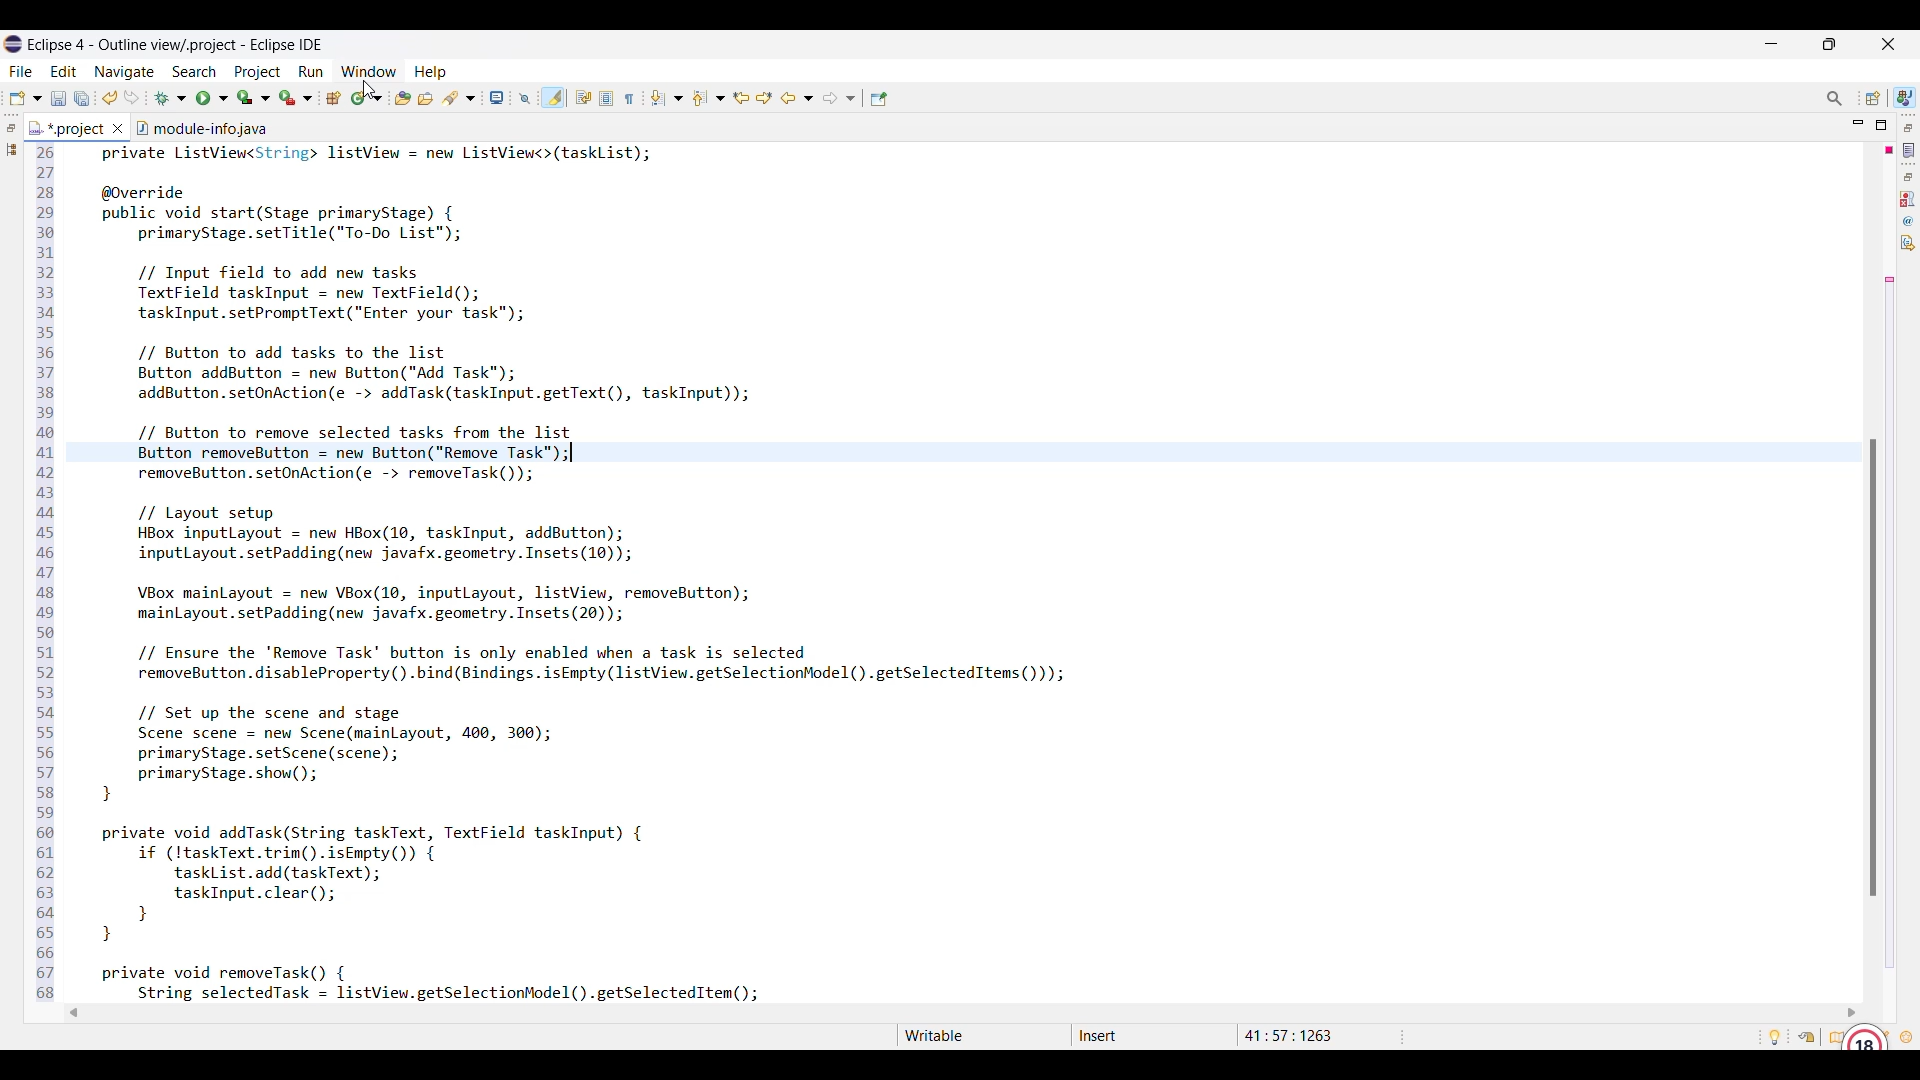 The height and width of the screenshot is (1080, 1920). Describe the element at coordinates (797, 98) in the screenshot. I see `Back to project options` at that location.